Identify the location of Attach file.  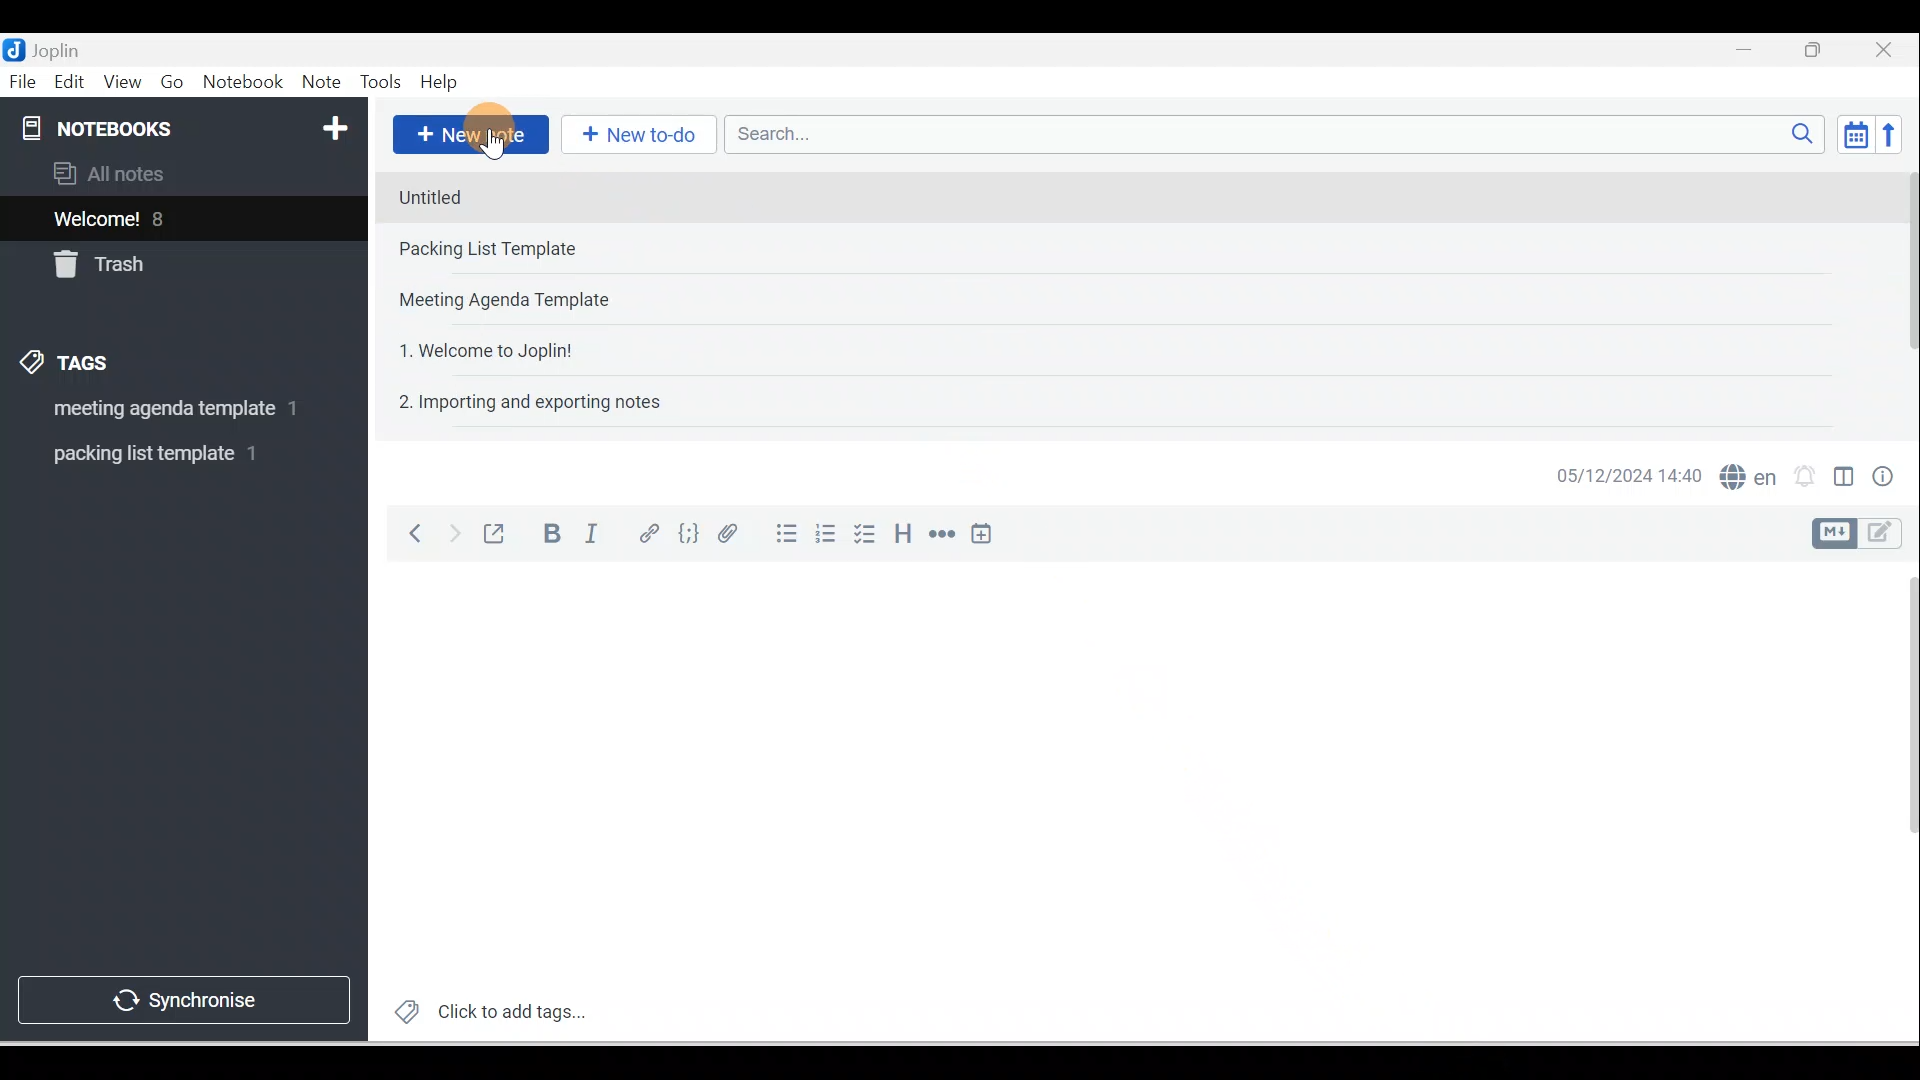
(733, 533).